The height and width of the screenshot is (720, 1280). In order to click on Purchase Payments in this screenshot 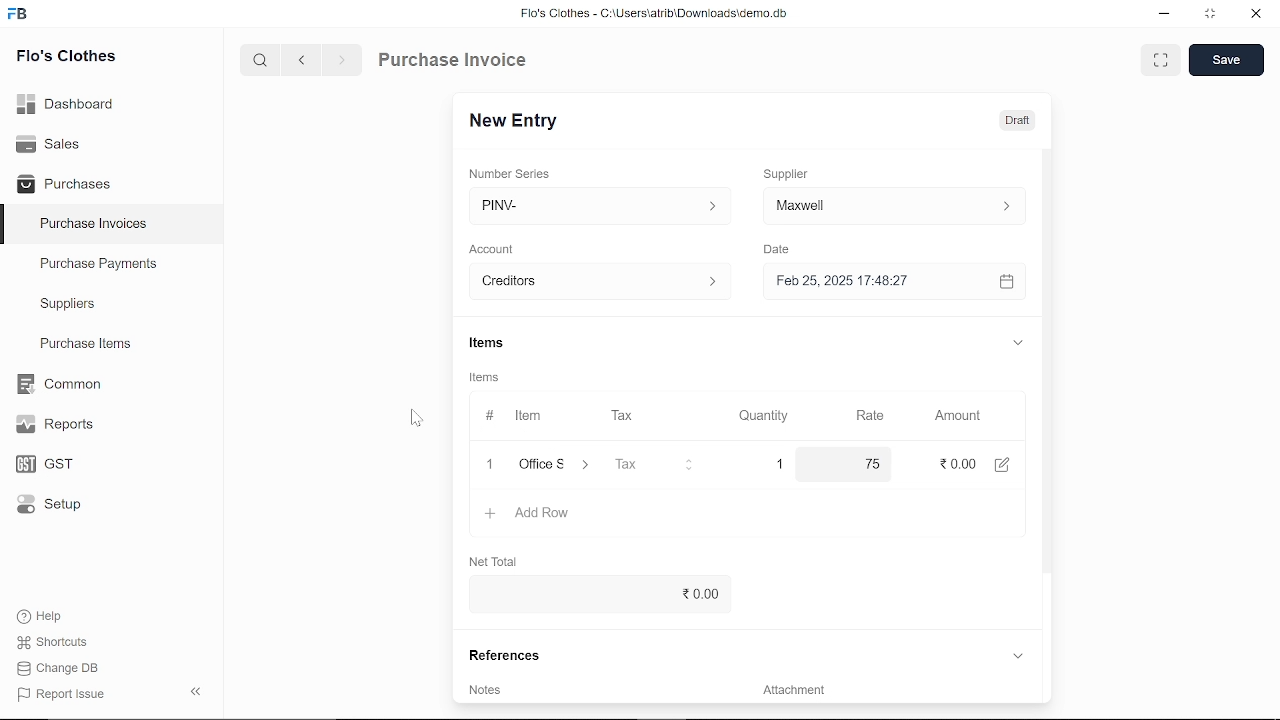, I will do `click(112, 268)`.